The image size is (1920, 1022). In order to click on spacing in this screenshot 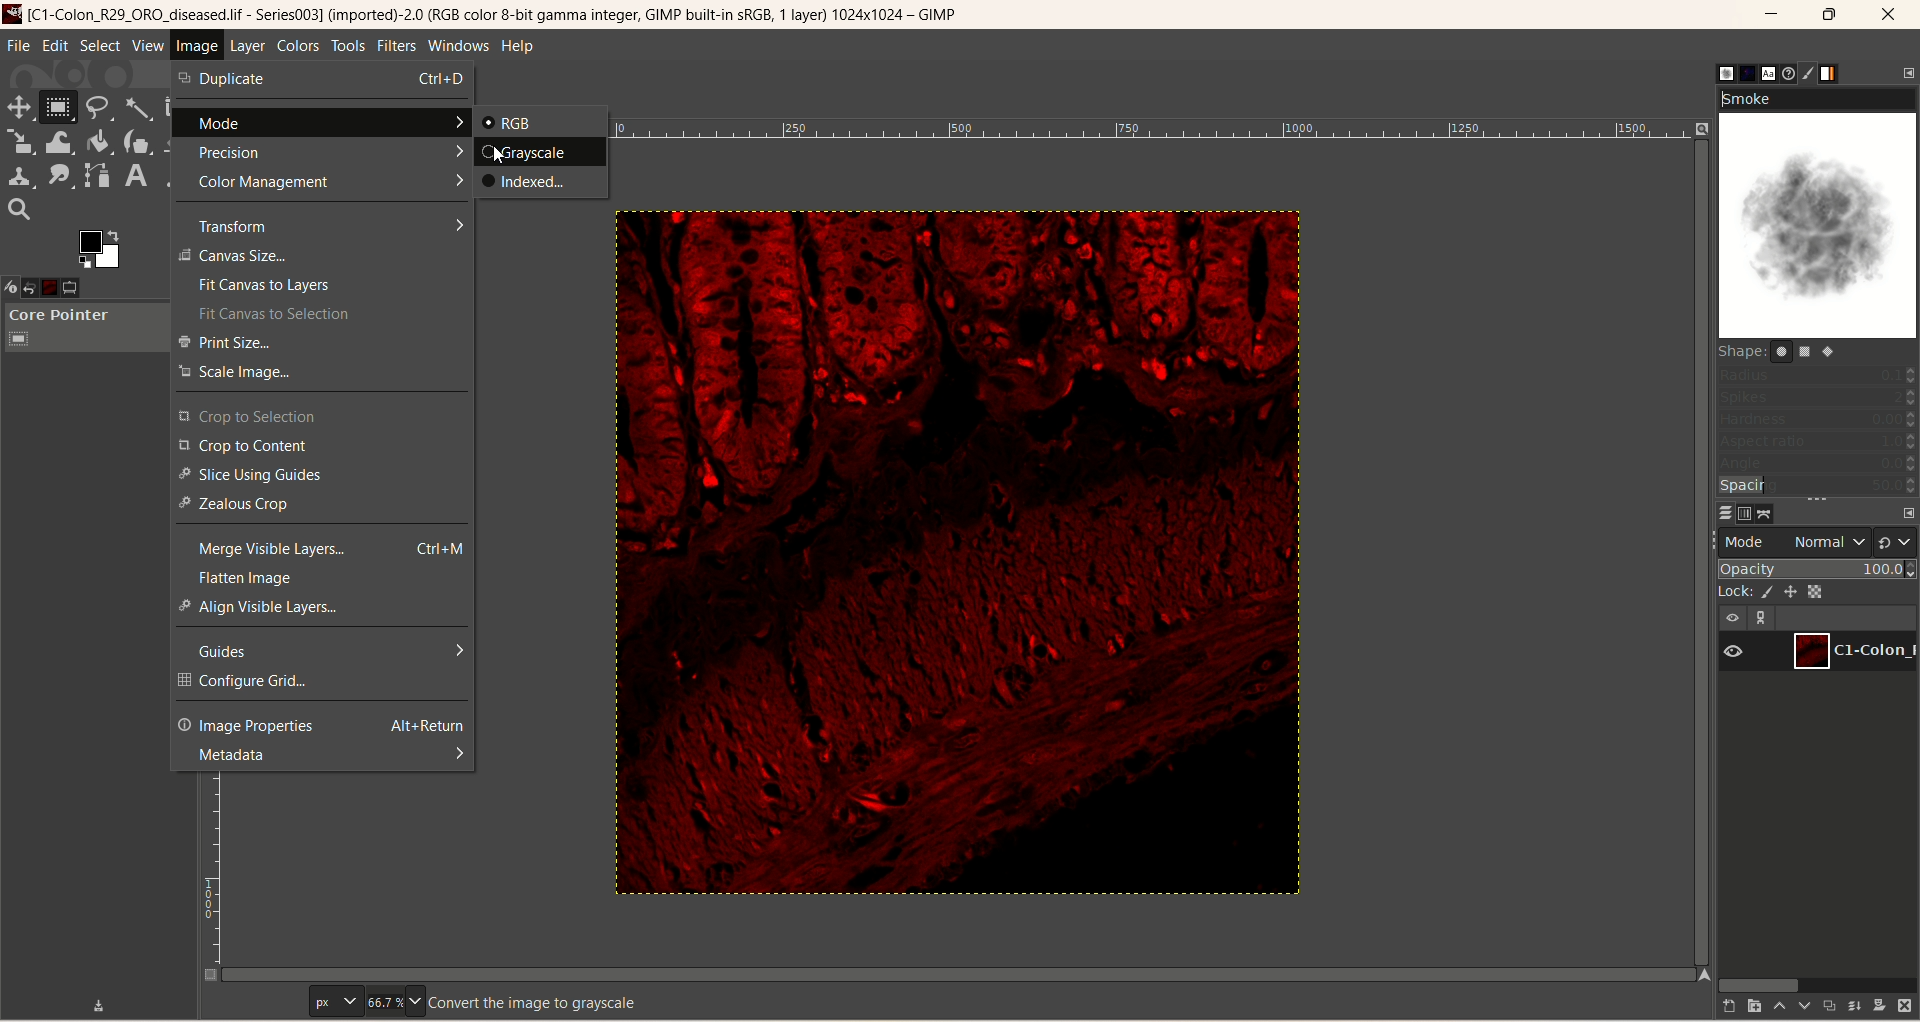, I will do `click(1817, 486)`.